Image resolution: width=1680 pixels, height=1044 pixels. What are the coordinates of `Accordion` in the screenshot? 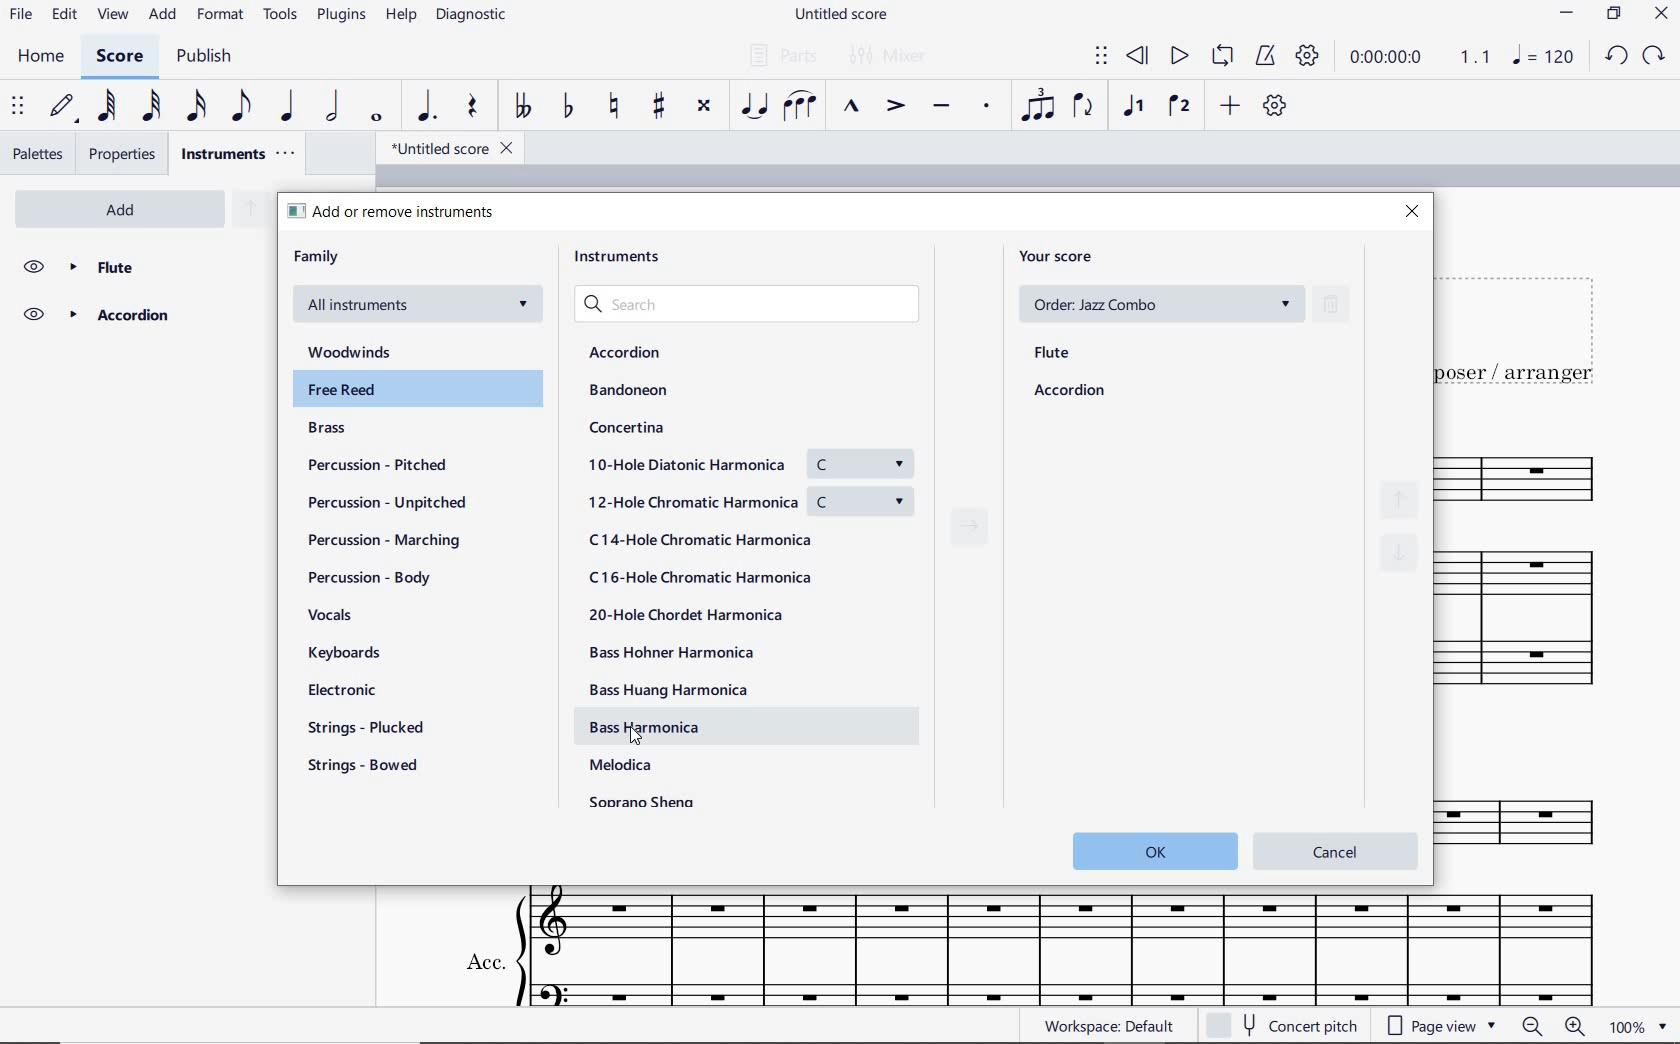 It's located at (137, 316).